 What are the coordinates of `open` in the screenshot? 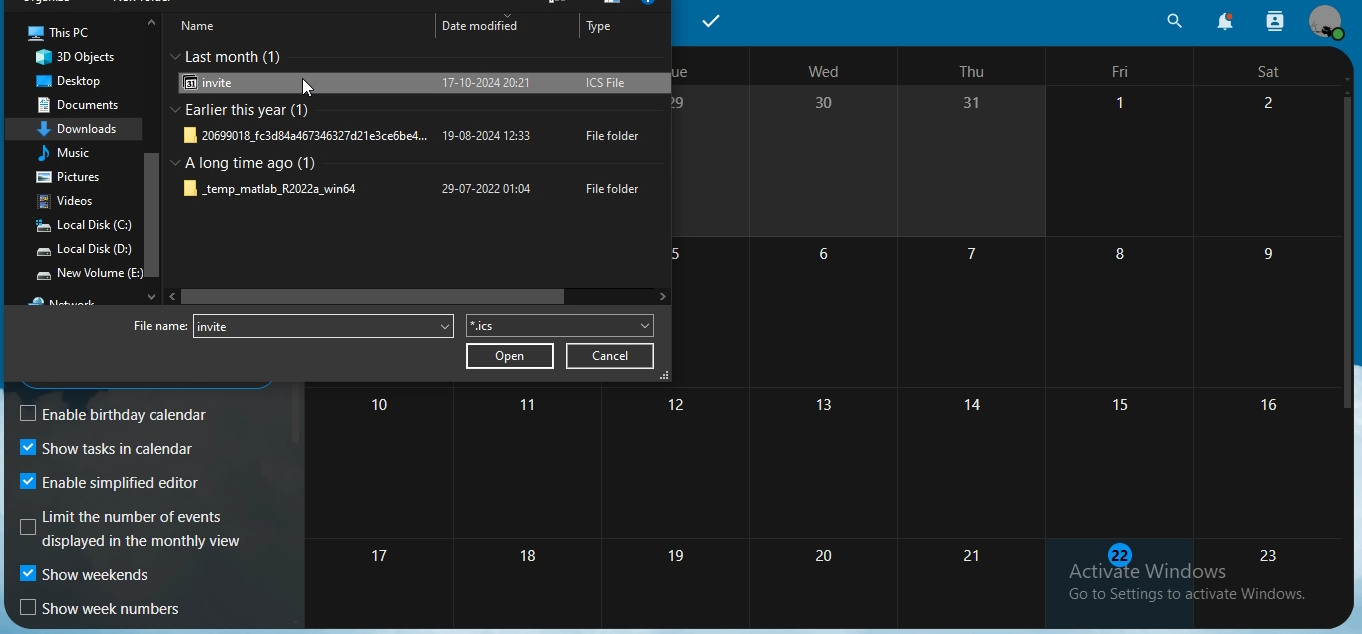 It's located at (511, 358).